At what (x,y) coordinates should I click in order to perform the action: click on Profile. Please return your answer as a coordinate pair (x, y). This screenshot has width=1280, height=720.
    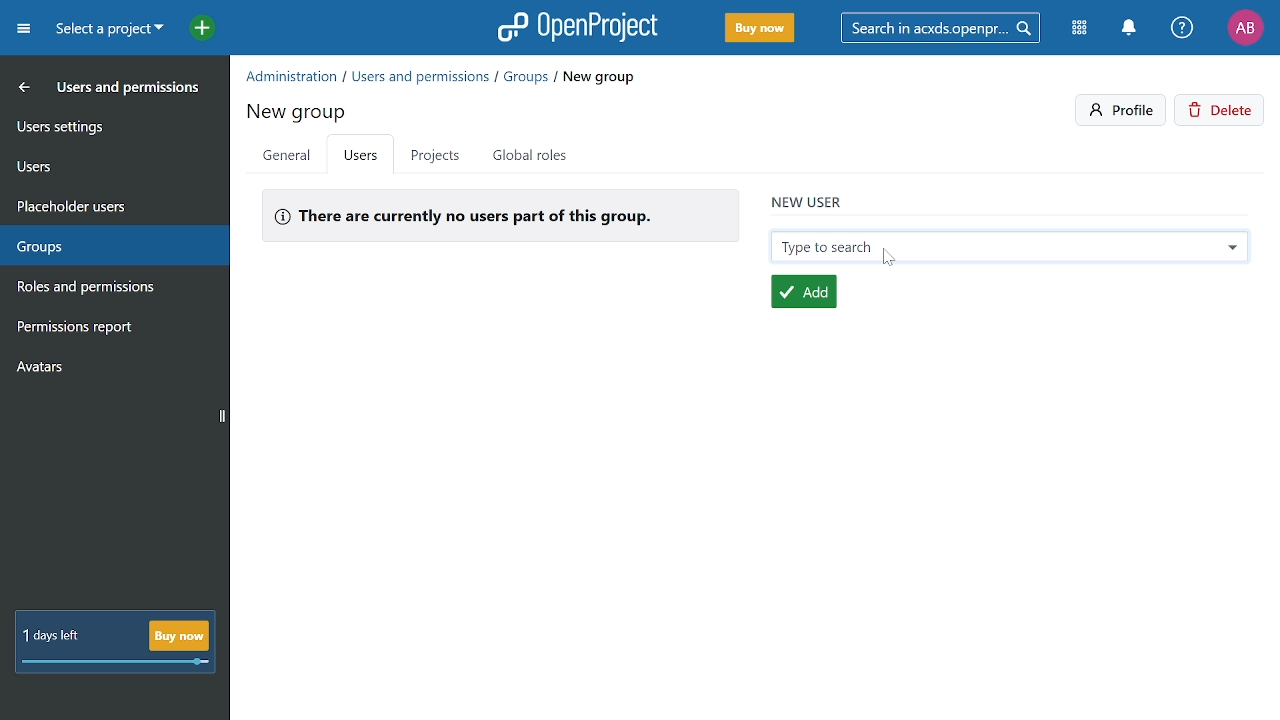
    Looking at the image, I should click on (1122, 110).